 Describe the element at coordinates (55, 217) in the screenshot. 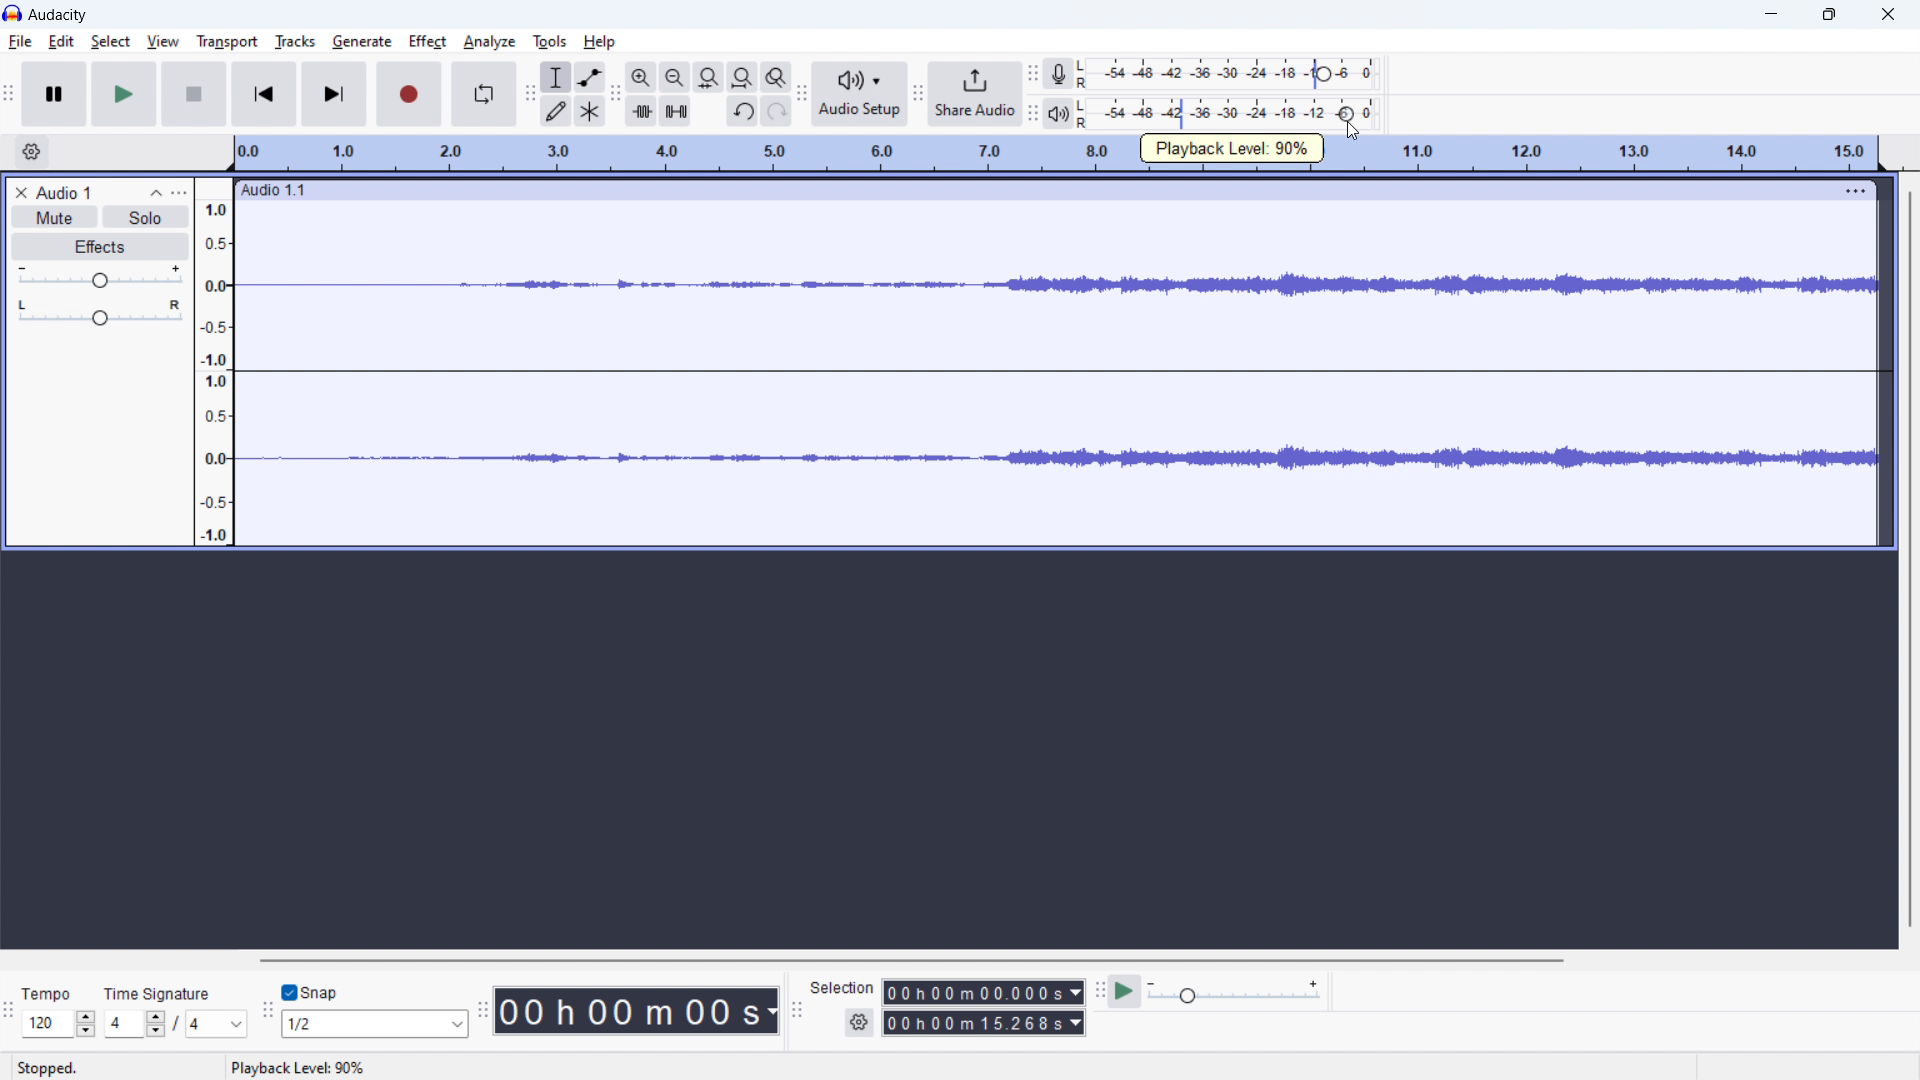

I see `mute` at that location.